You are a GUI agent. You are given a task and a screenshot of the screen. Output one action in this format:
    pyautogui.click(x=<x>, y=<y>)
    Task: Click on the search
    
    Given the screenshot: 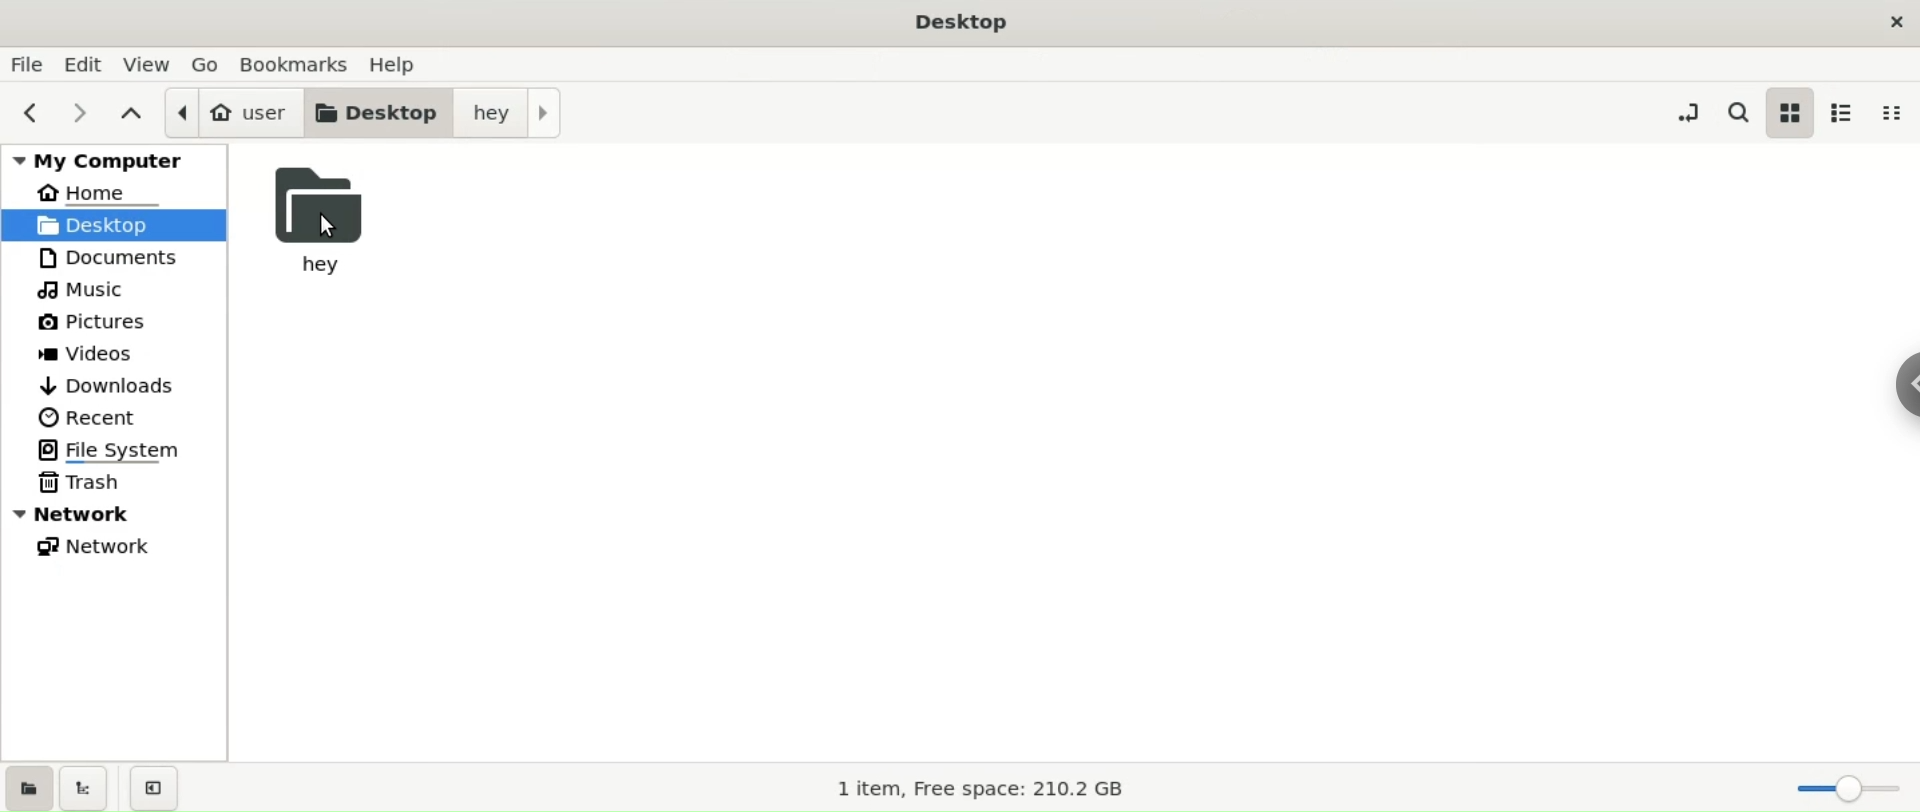 What is the action you would take?
    pyautogui.click(x=1736, y=111)
    